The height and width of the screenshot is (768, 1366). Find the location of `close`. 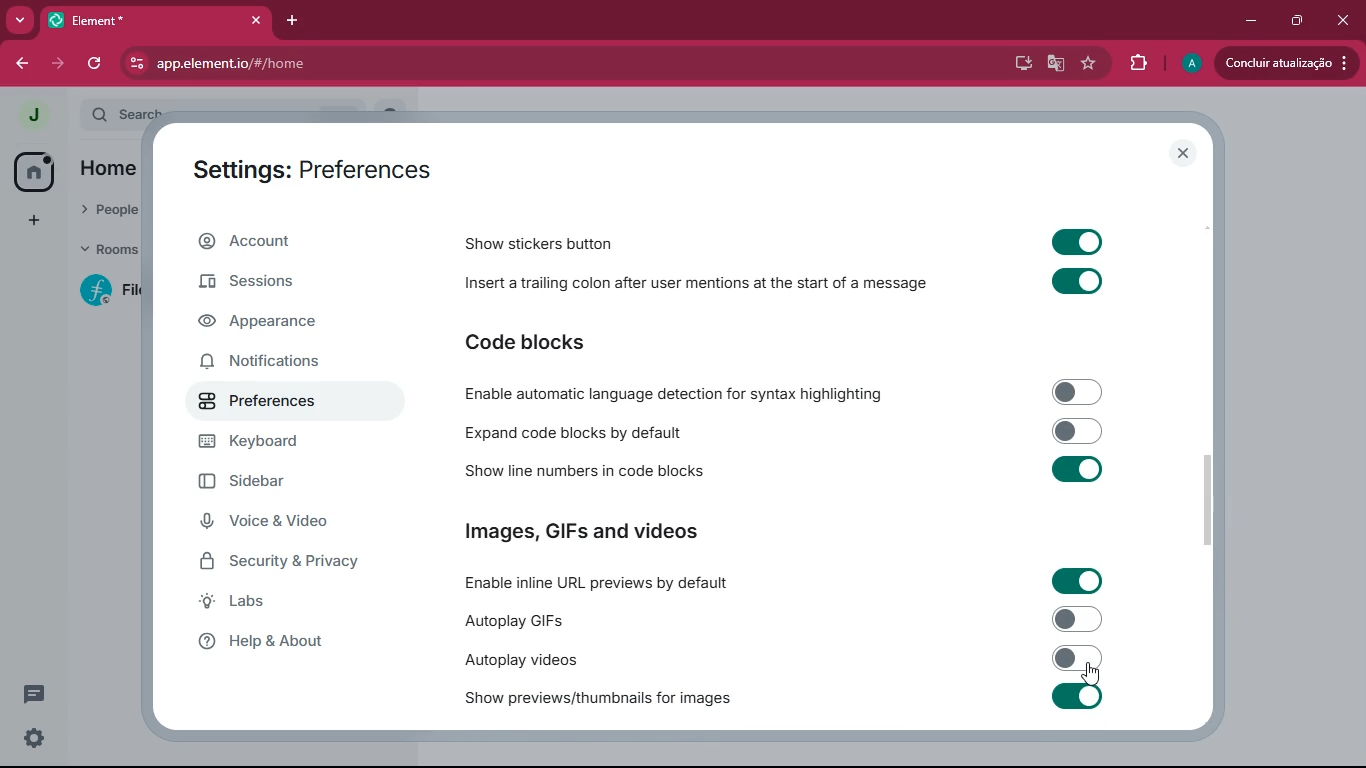

close is located at coordinates (1345, 18).